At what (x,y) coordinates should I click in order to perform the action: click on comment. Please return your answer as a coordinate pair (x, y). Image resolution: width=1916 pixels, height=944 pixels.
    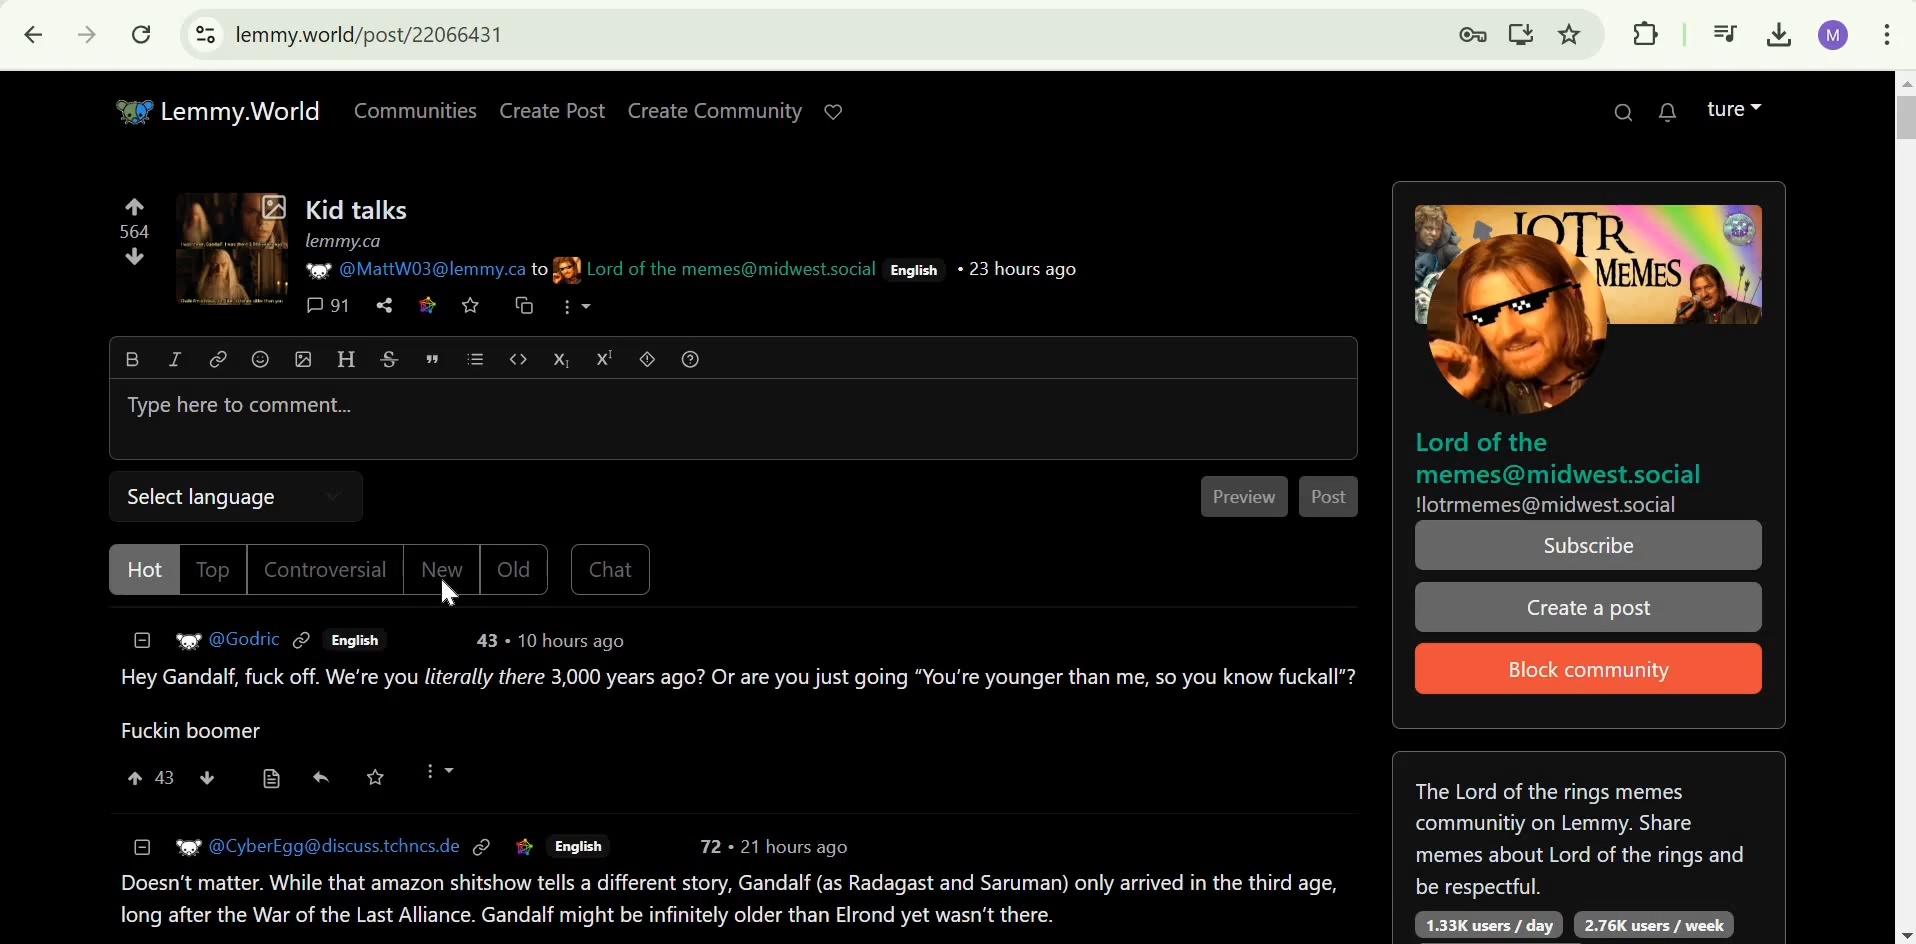
    Looking at the image, I should click on (725, 901).